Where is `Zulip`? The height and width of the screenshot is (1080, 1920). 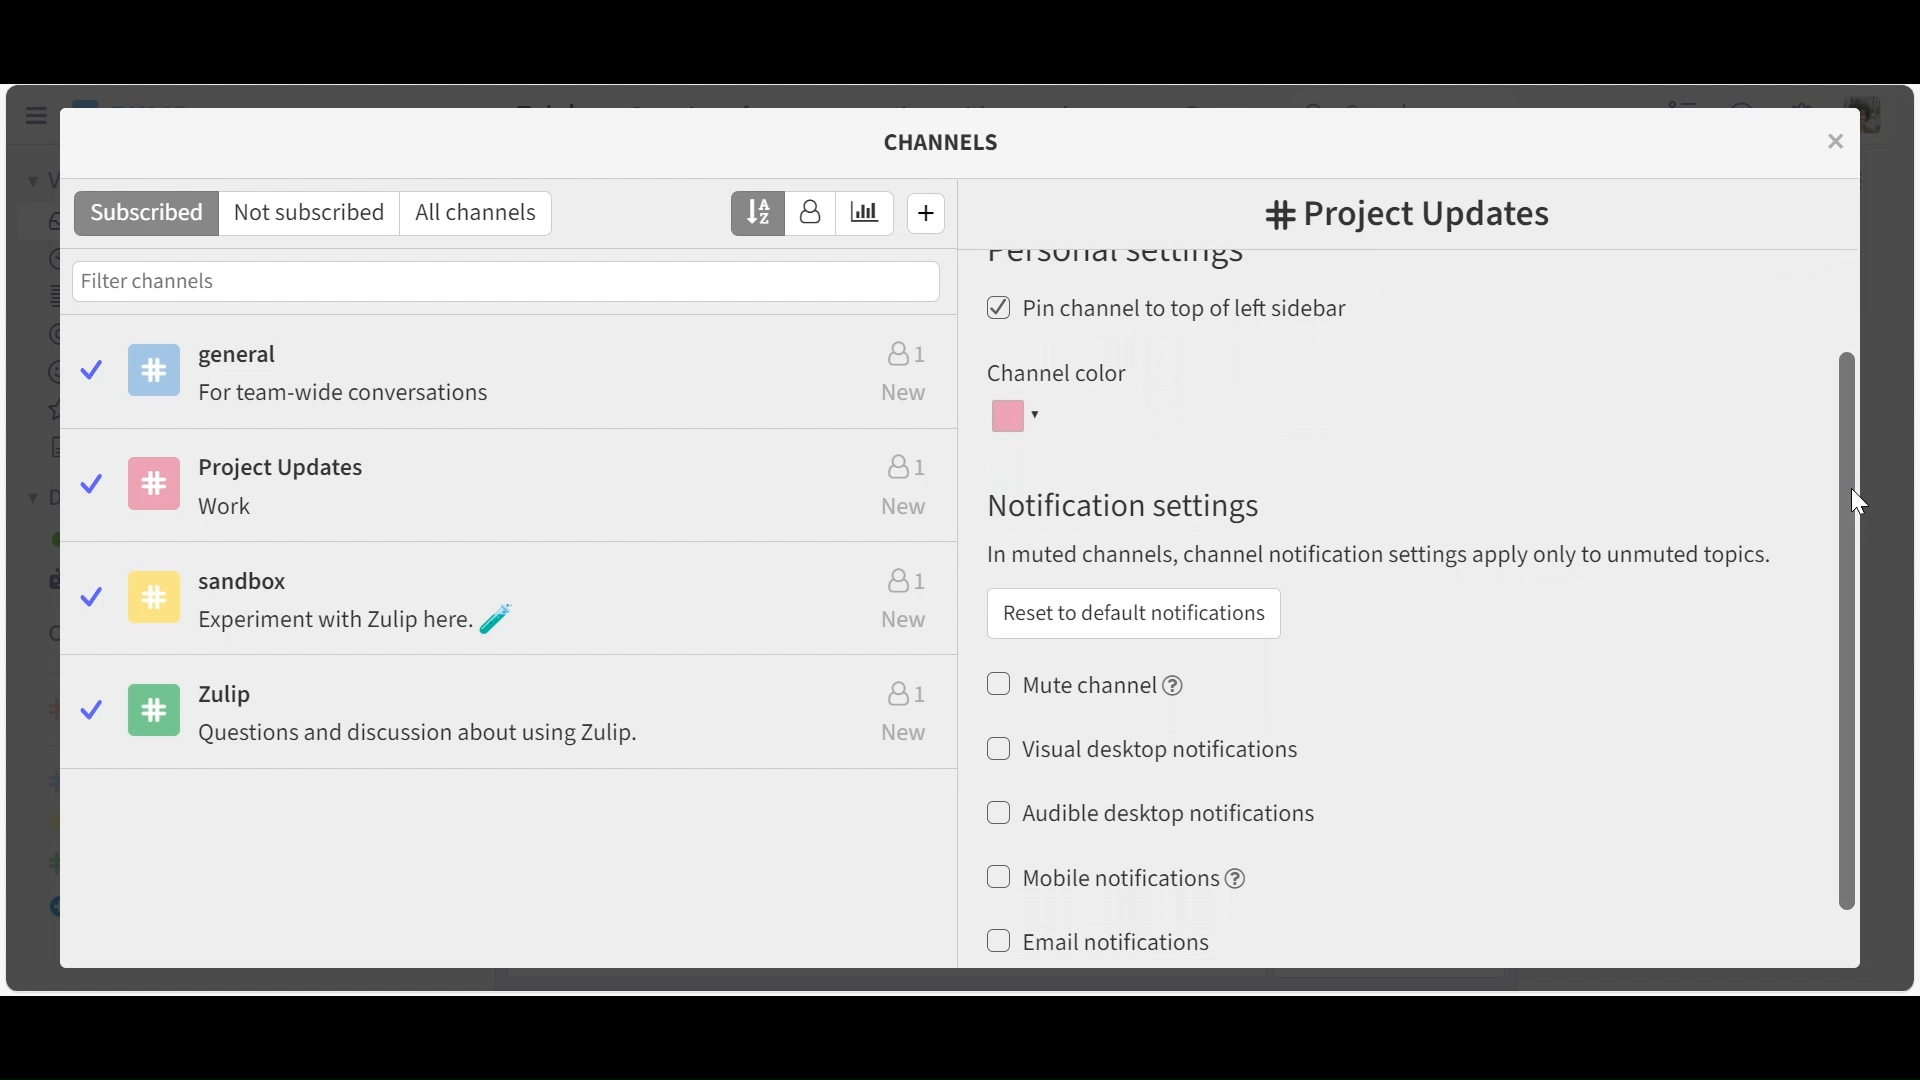 Zulip is located at coordinates (514, 717).